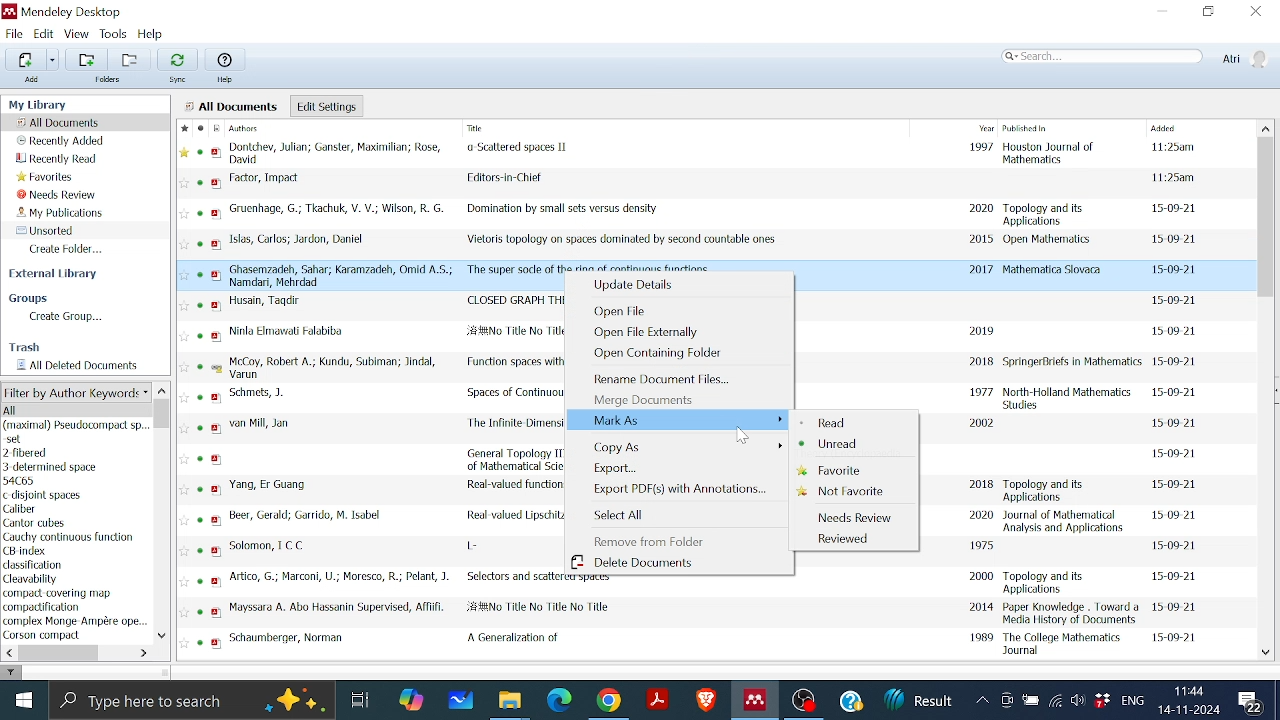 The height and width of the screenshot is (720, 1280). Describe the element at coordinates (631, 312) in the screenshot. I see `Open file` at that location.